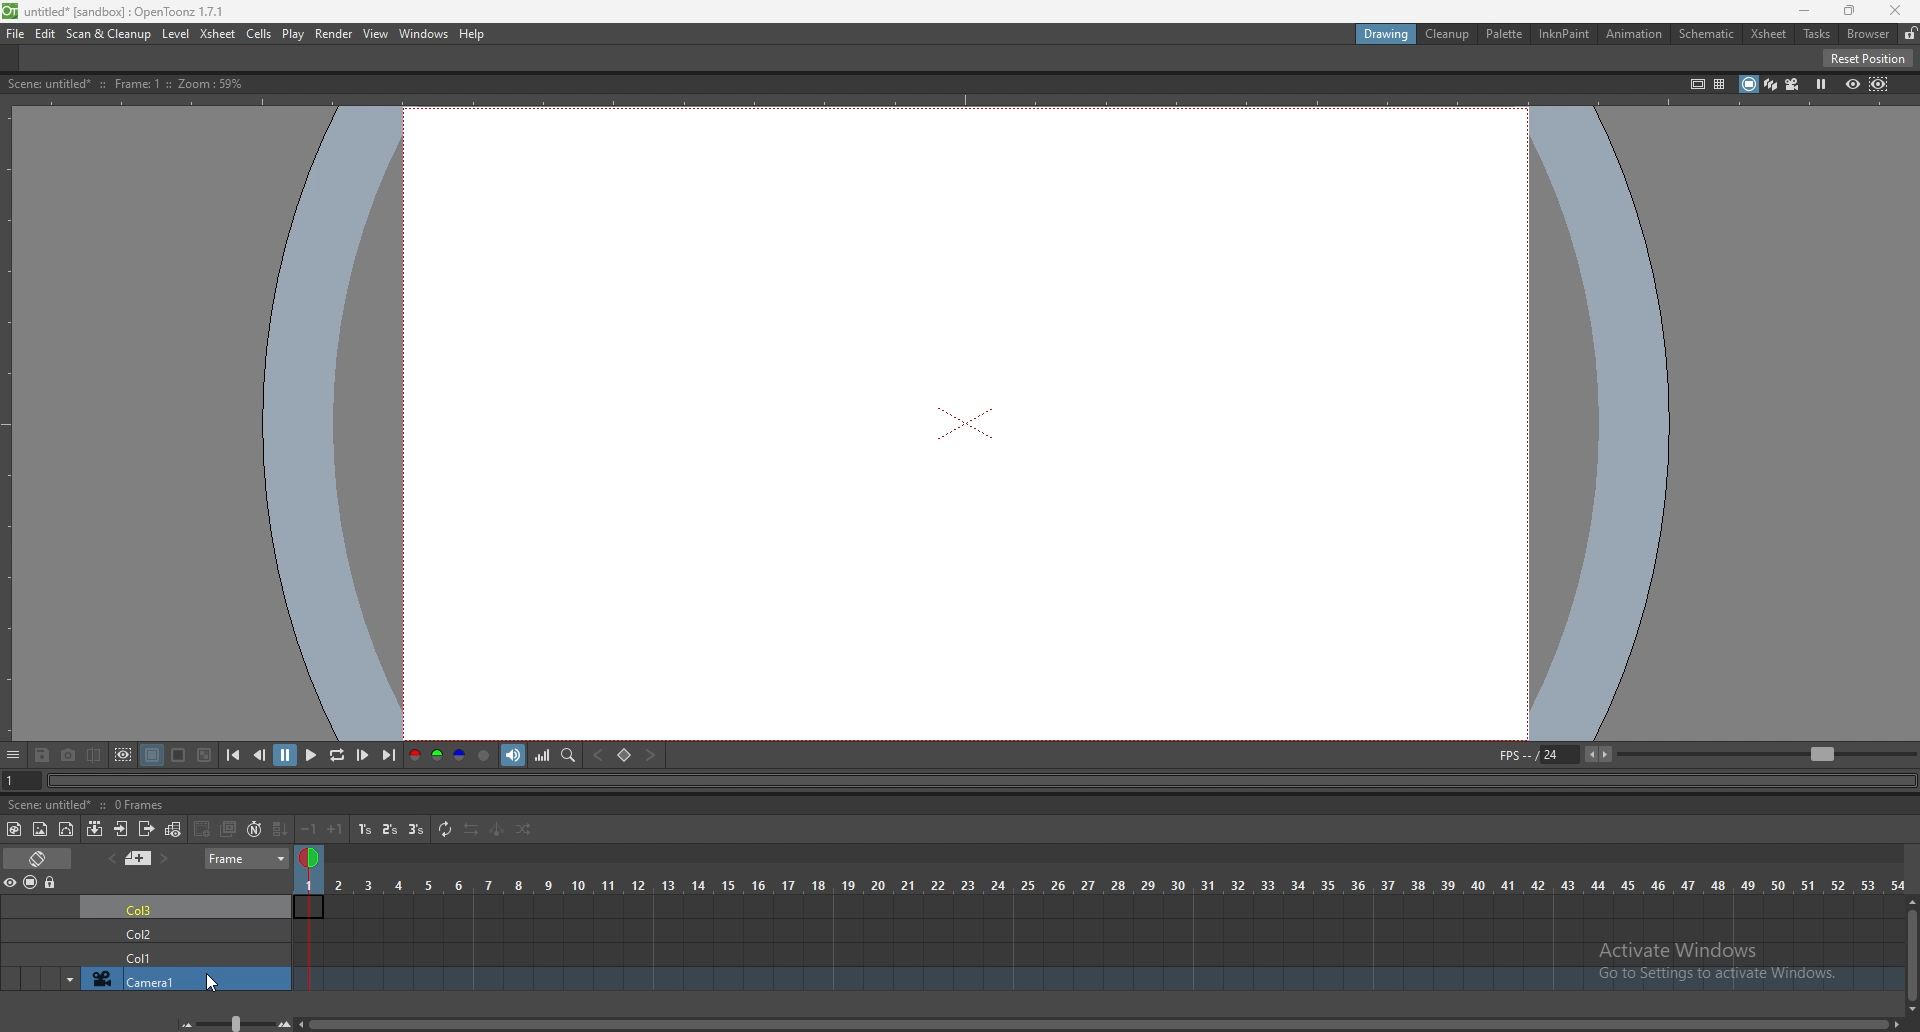 The height and width of the screenshot is (1032, 1920). Describe the element at coordinates (310, 756) in the screenshot. I see `play` at that location.